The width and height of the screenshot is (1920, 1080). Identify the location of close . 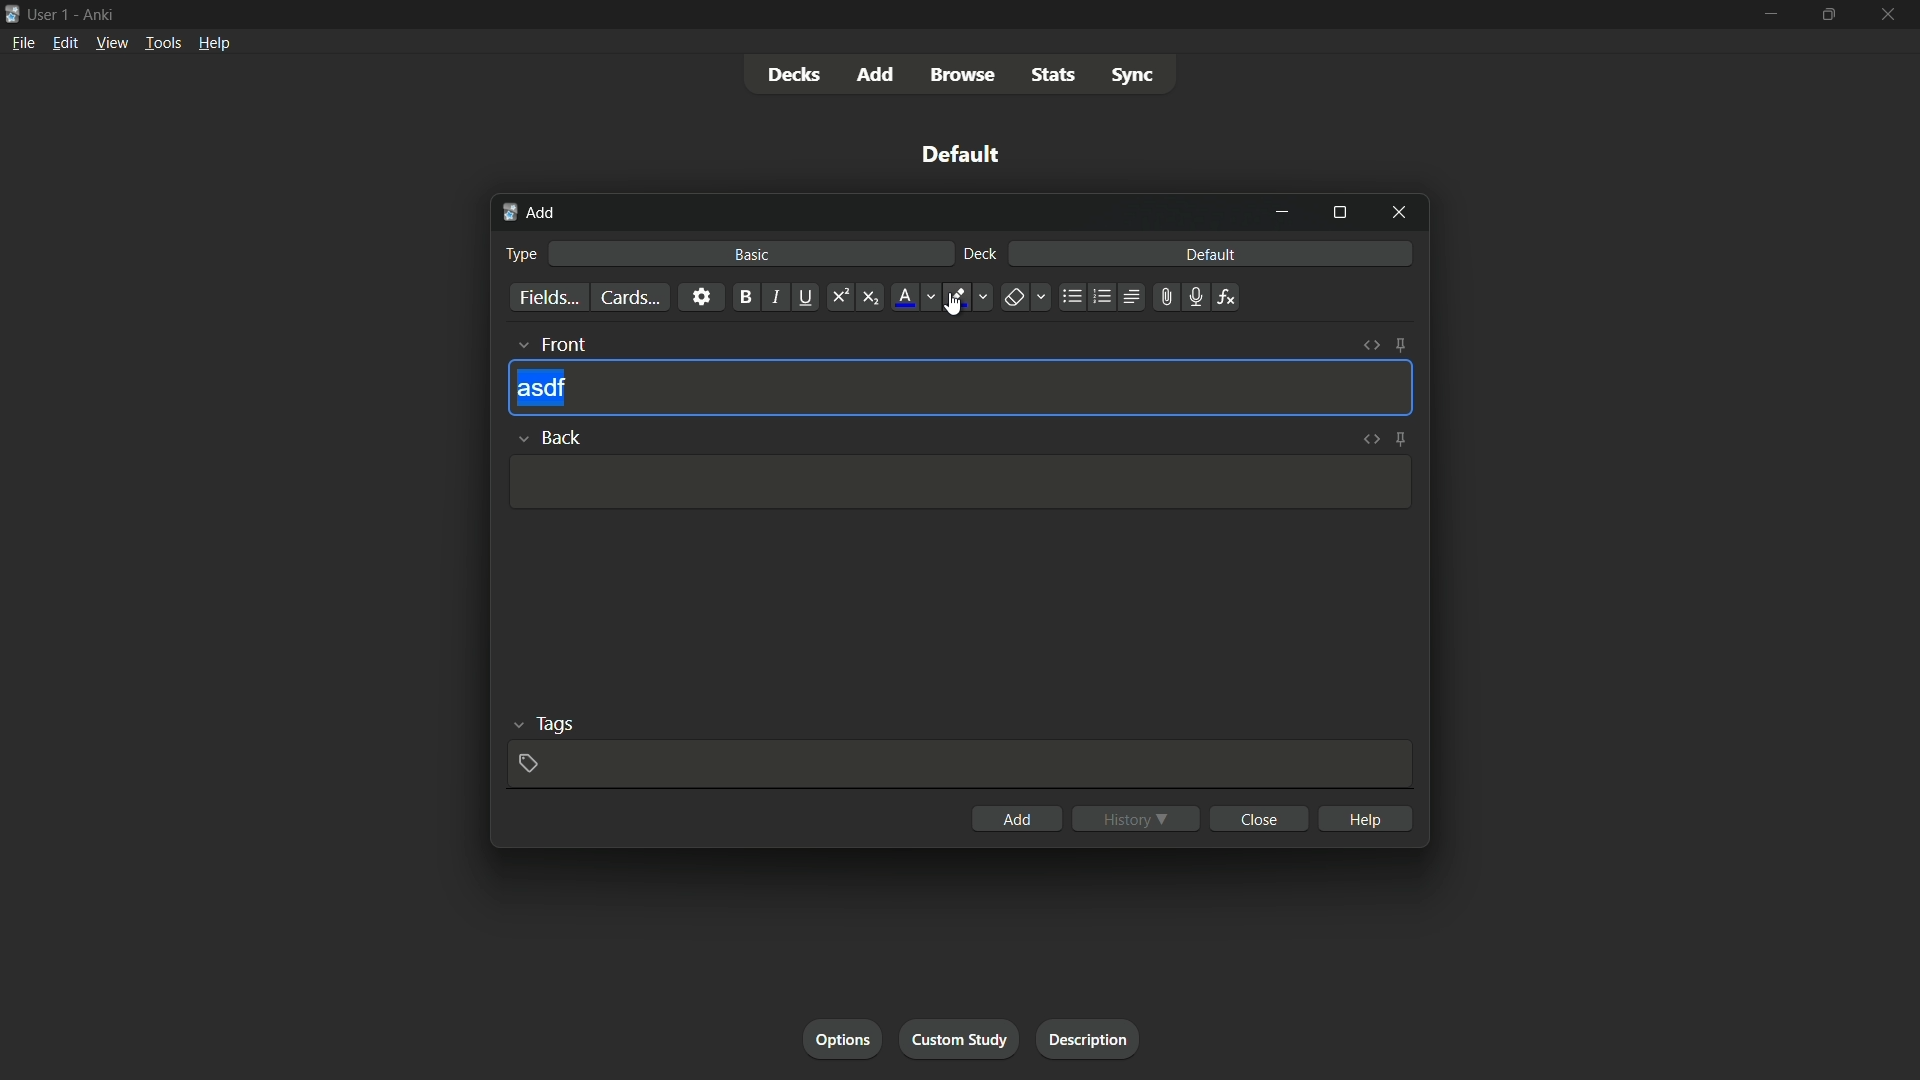
(1399, 214).